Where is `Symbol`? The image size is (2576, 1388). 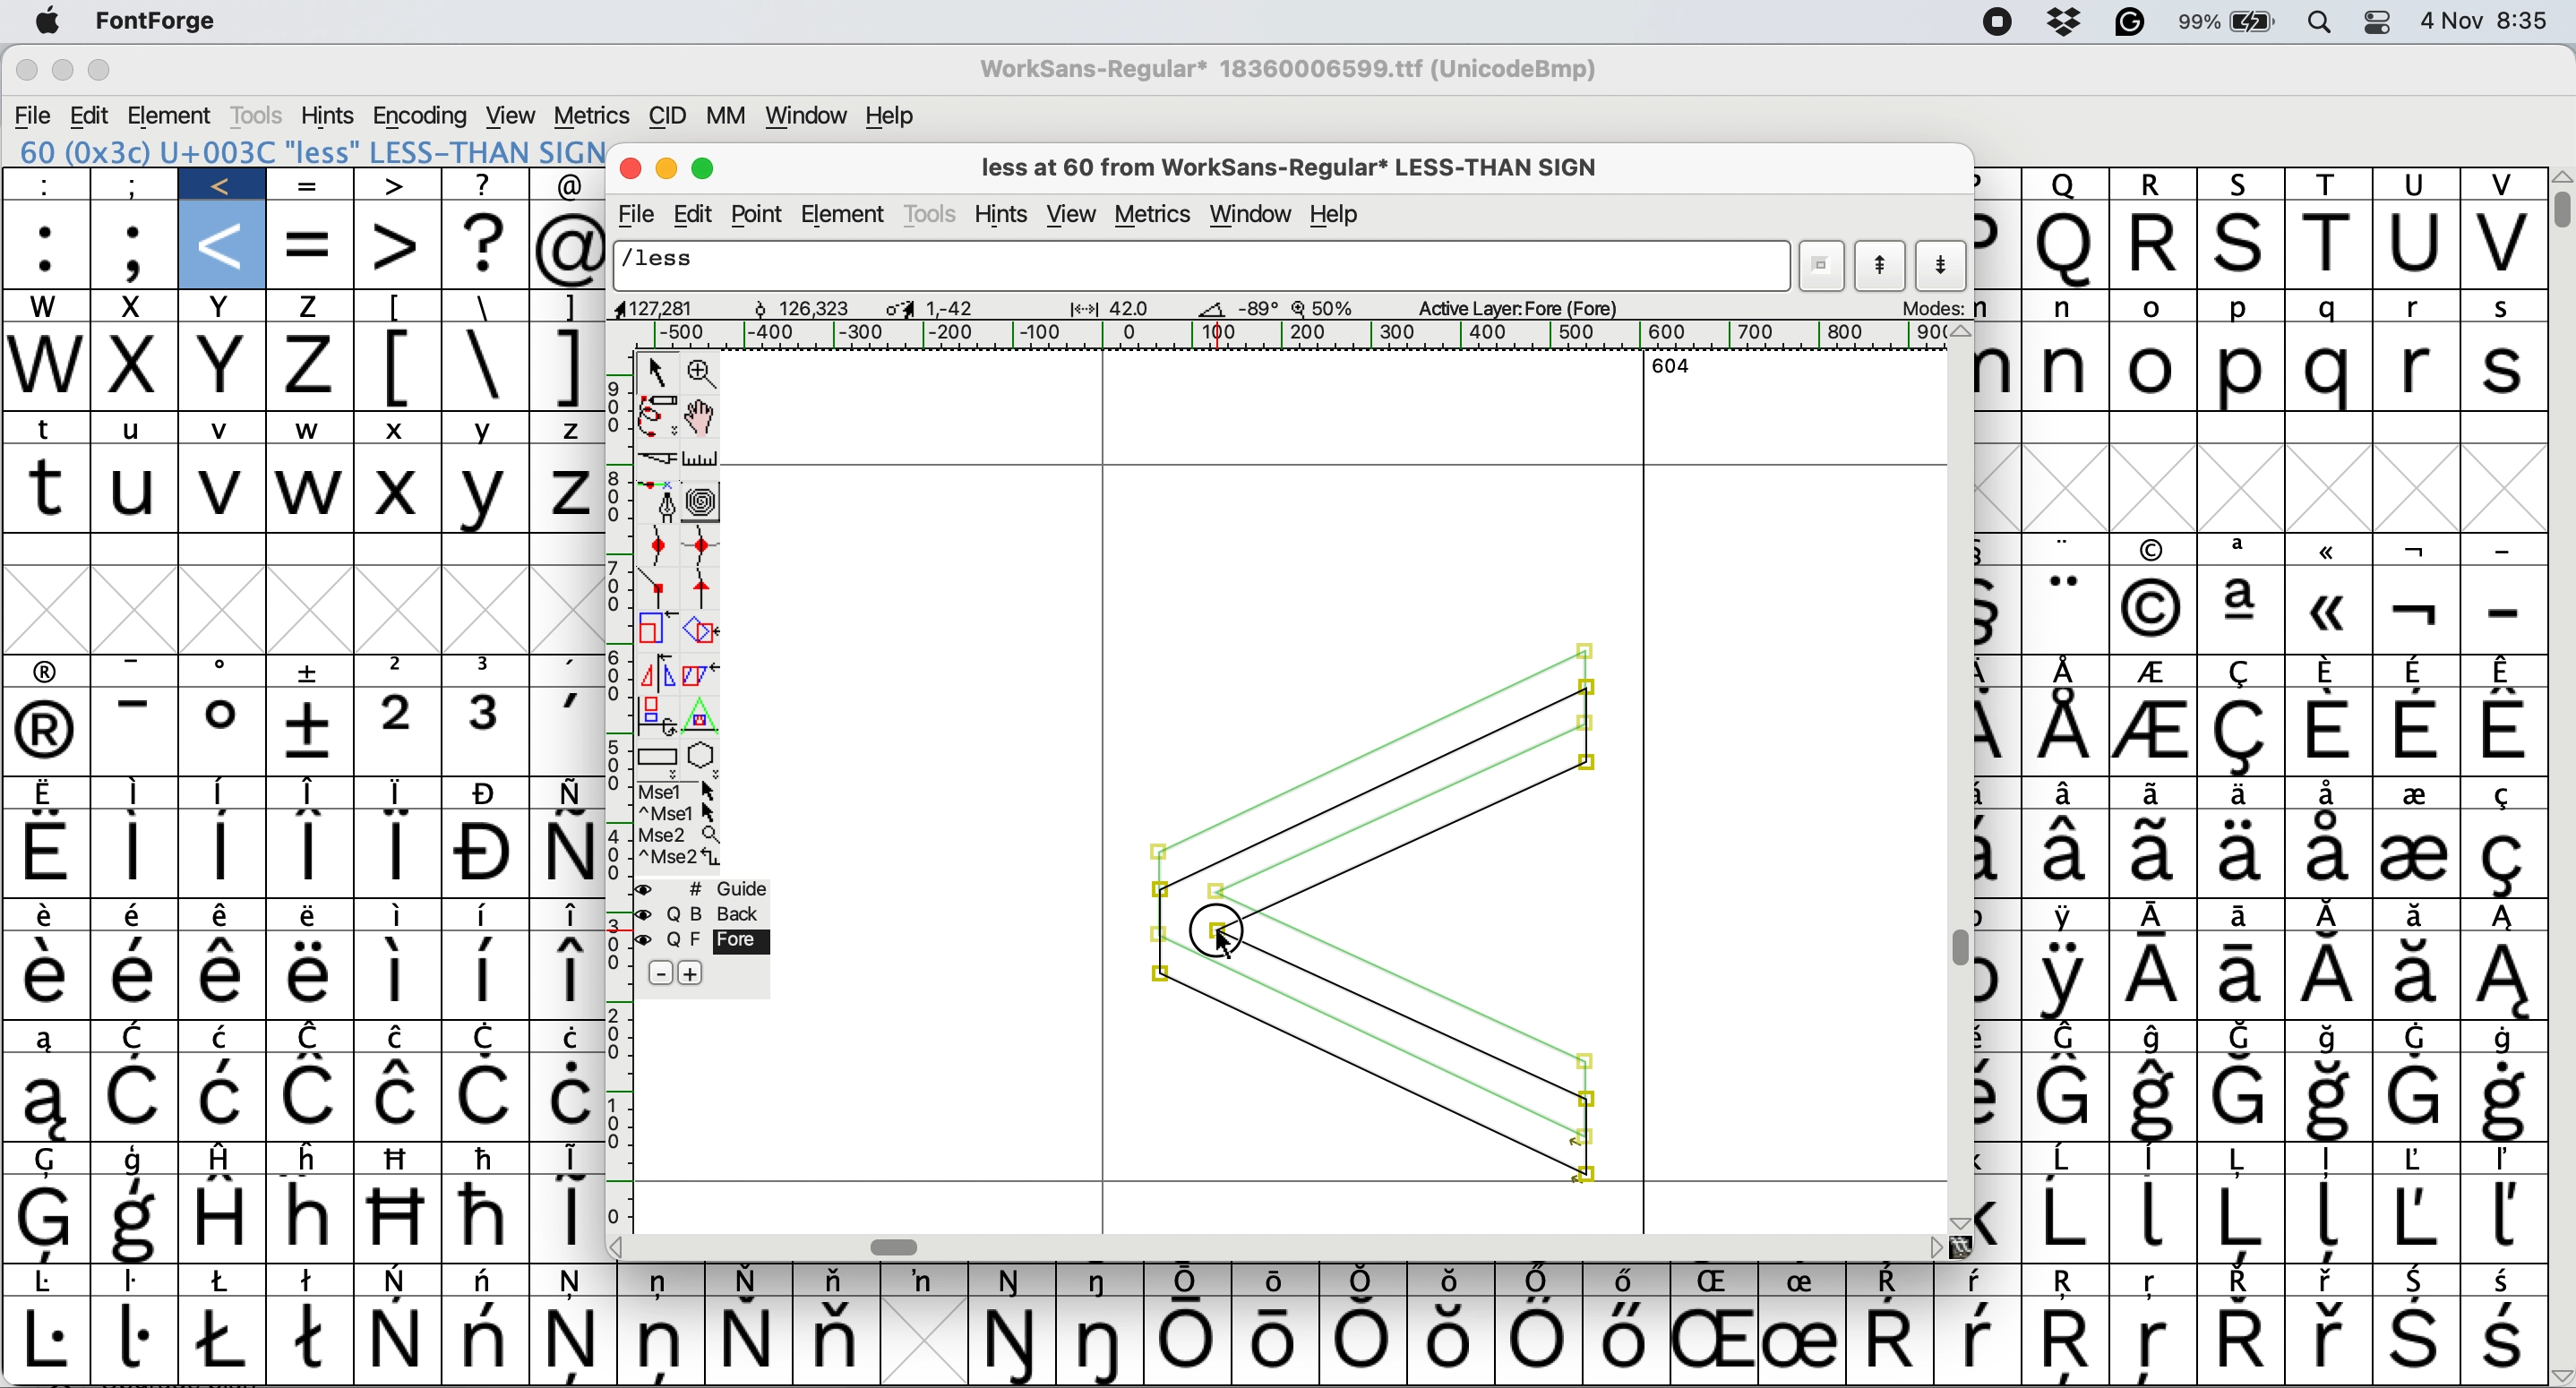
Symbol is located at coordinates (1453, 1279).